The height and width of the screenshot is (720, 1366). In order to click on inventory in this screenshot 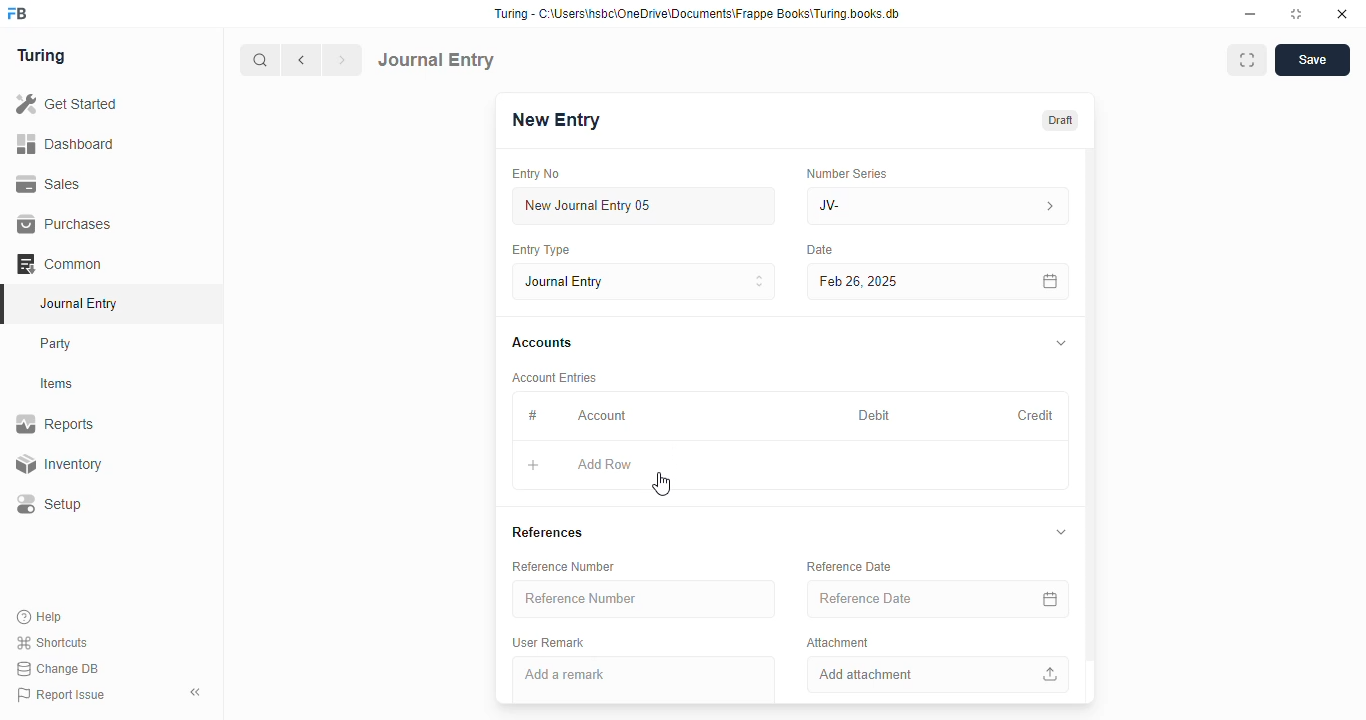, I will do `click(58, 464)`.